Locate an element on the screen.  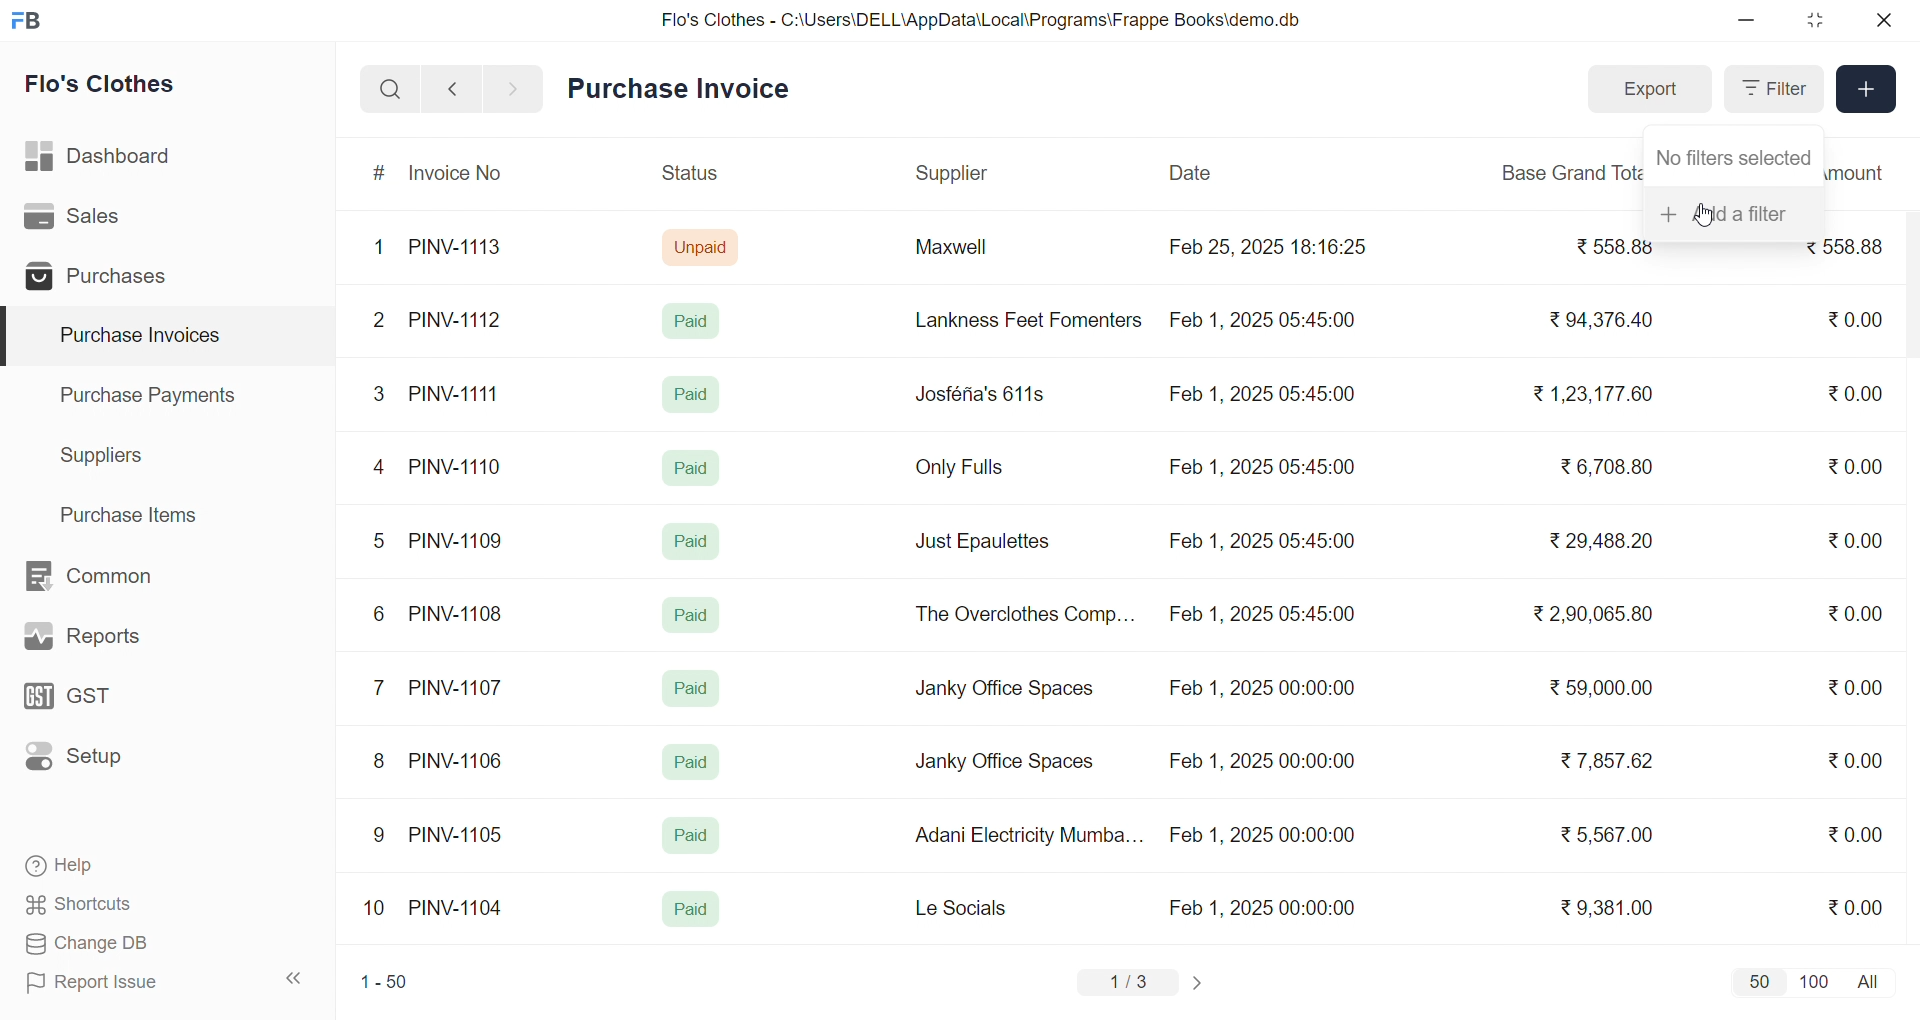
navigate backward is located at coordinates (452, 88).